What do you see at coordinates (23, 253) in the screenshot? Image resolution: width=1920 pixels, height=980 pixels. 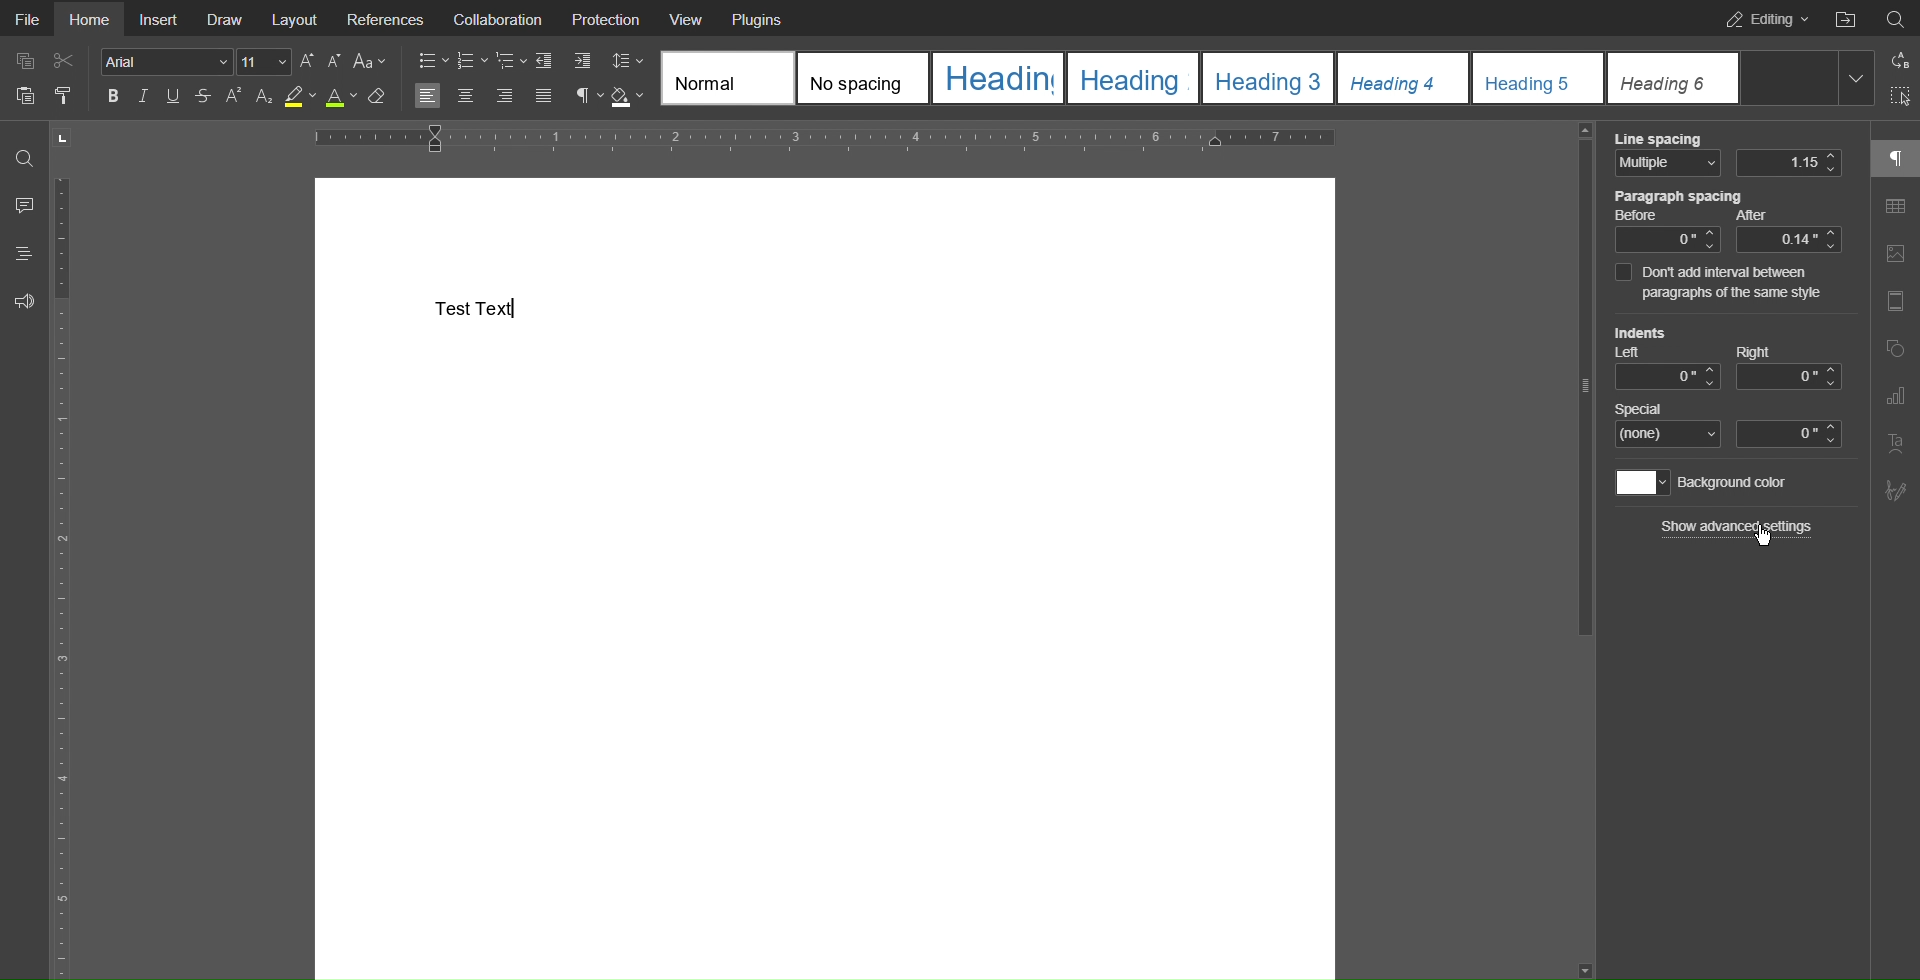 I see `Headings` at bounding box center [23, 253].